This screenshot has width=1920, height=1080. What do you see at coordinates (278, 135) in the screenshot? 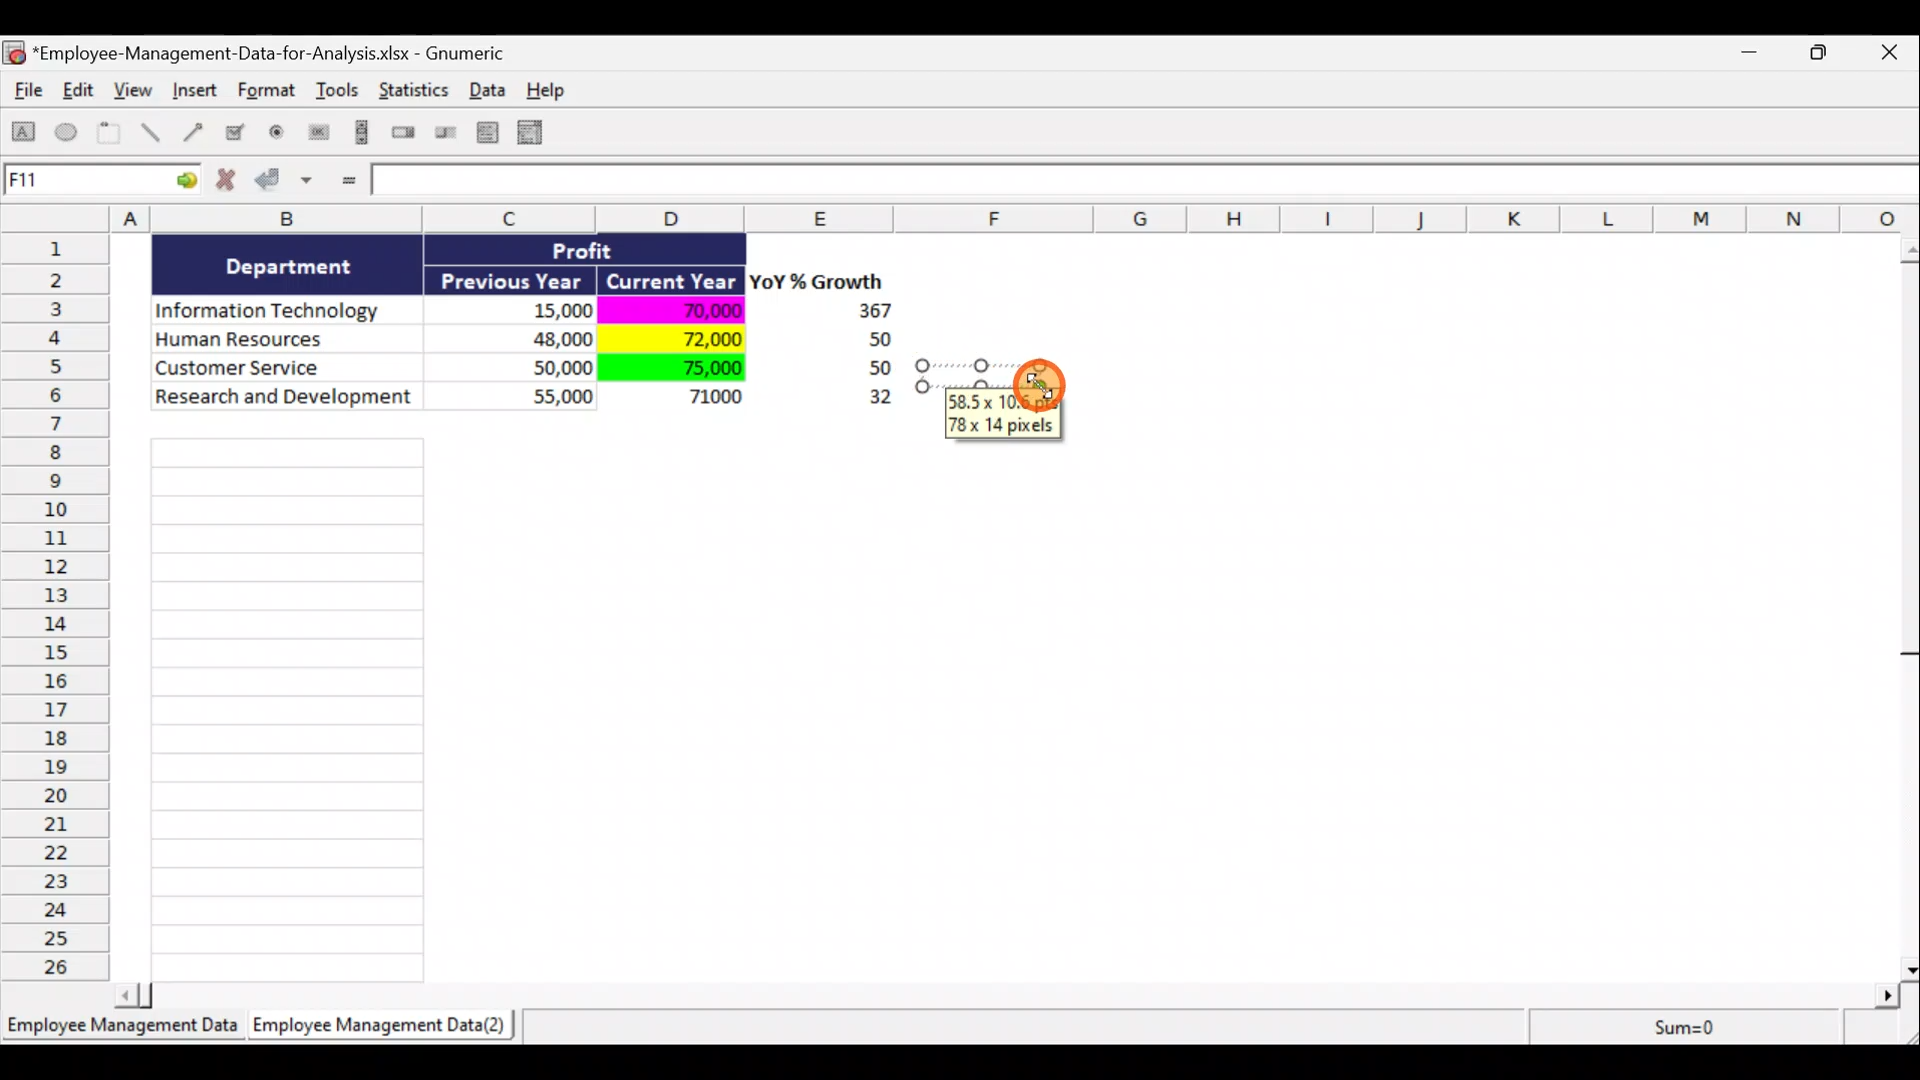
I see `Create a radio button` at bounding box center [278, 135].